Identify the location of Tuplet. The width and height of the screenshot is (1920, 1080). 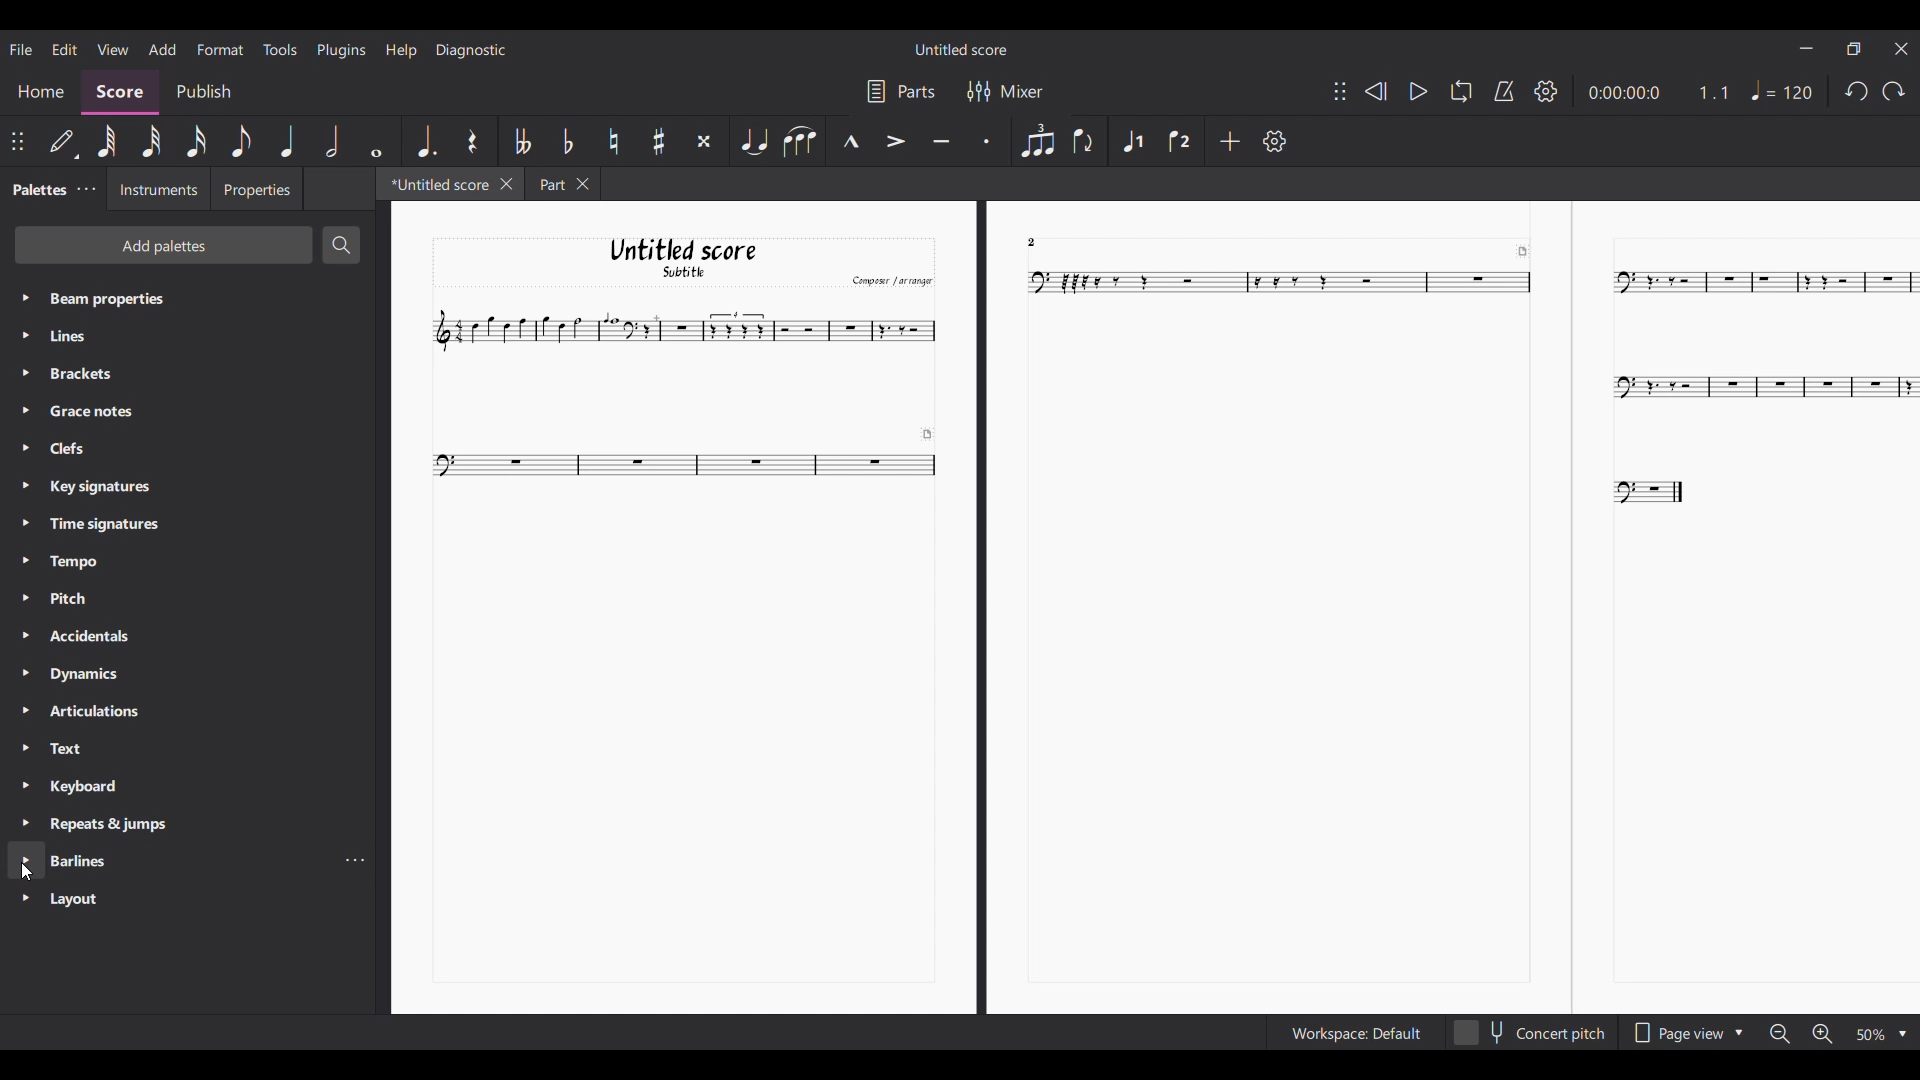
(1038, 141).